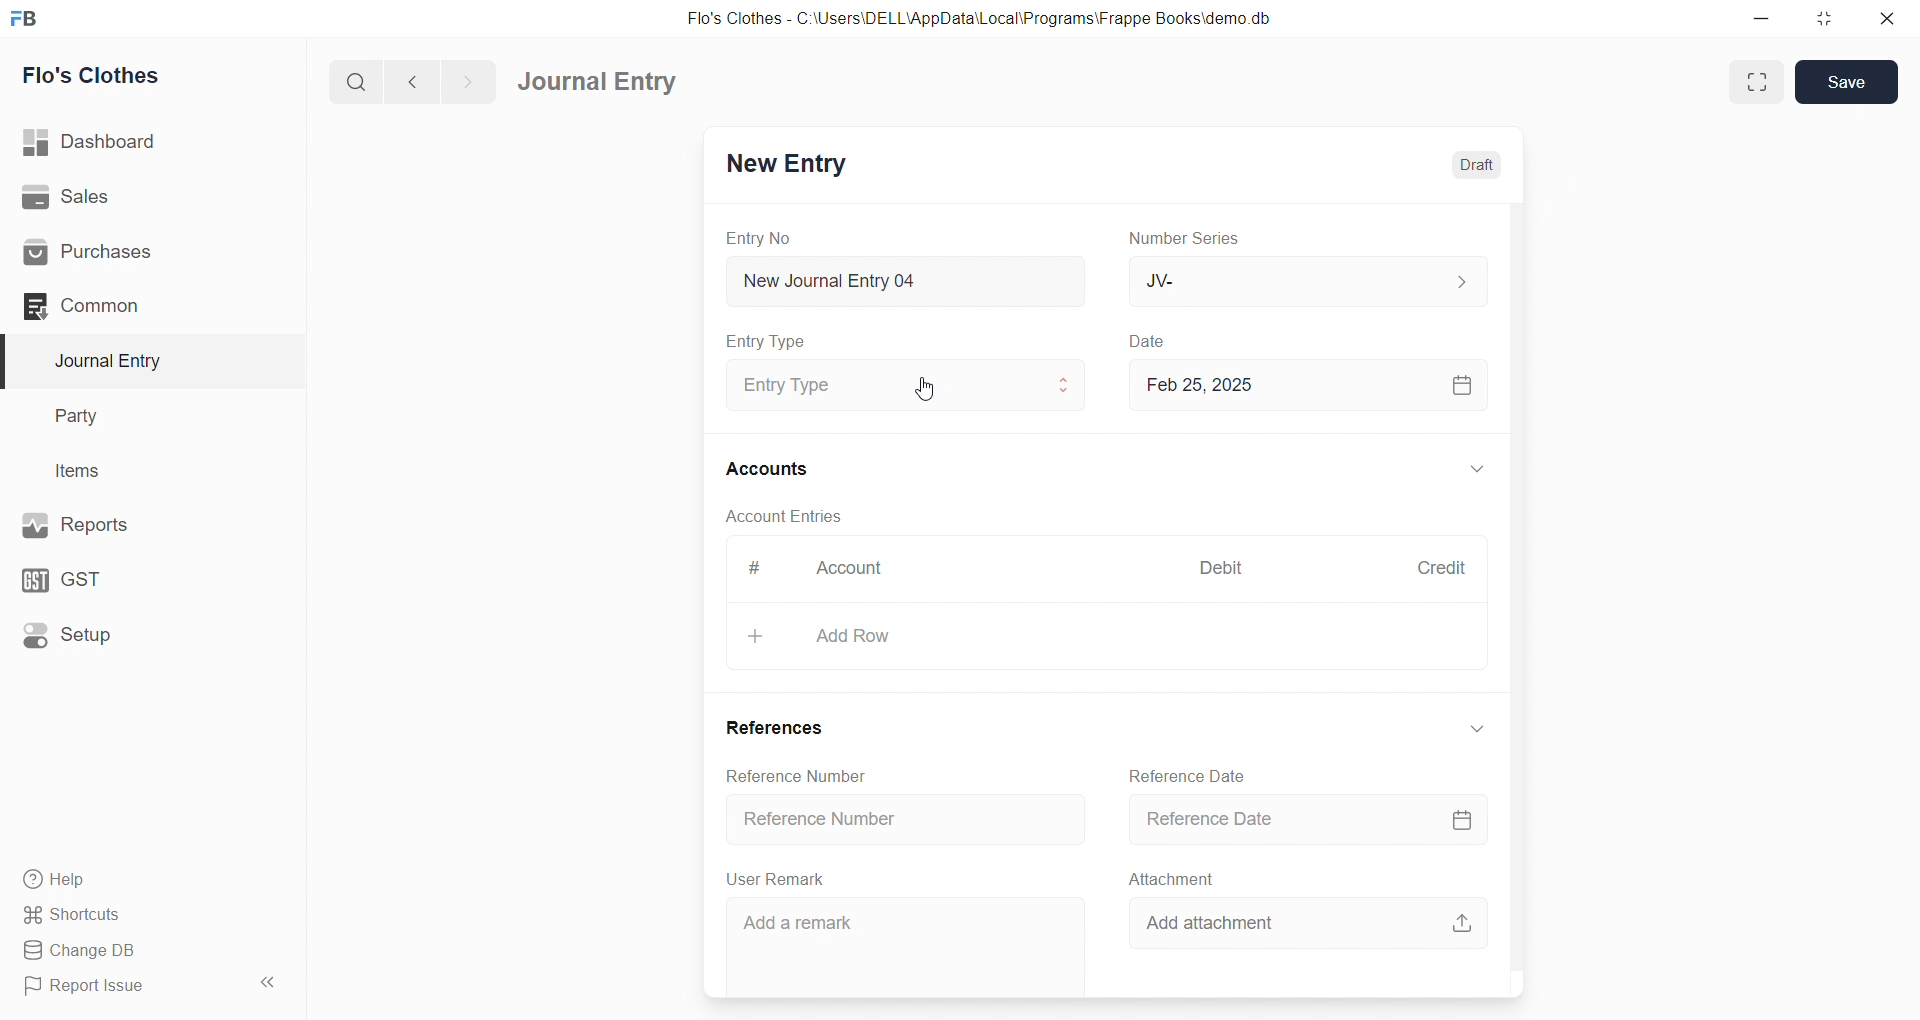 The height and width of the screenshot is (1020, 1920). What do you see at coordinates (907, 943) in the screenshot?
I see `Add a remark` at bounding box center [907, 943].